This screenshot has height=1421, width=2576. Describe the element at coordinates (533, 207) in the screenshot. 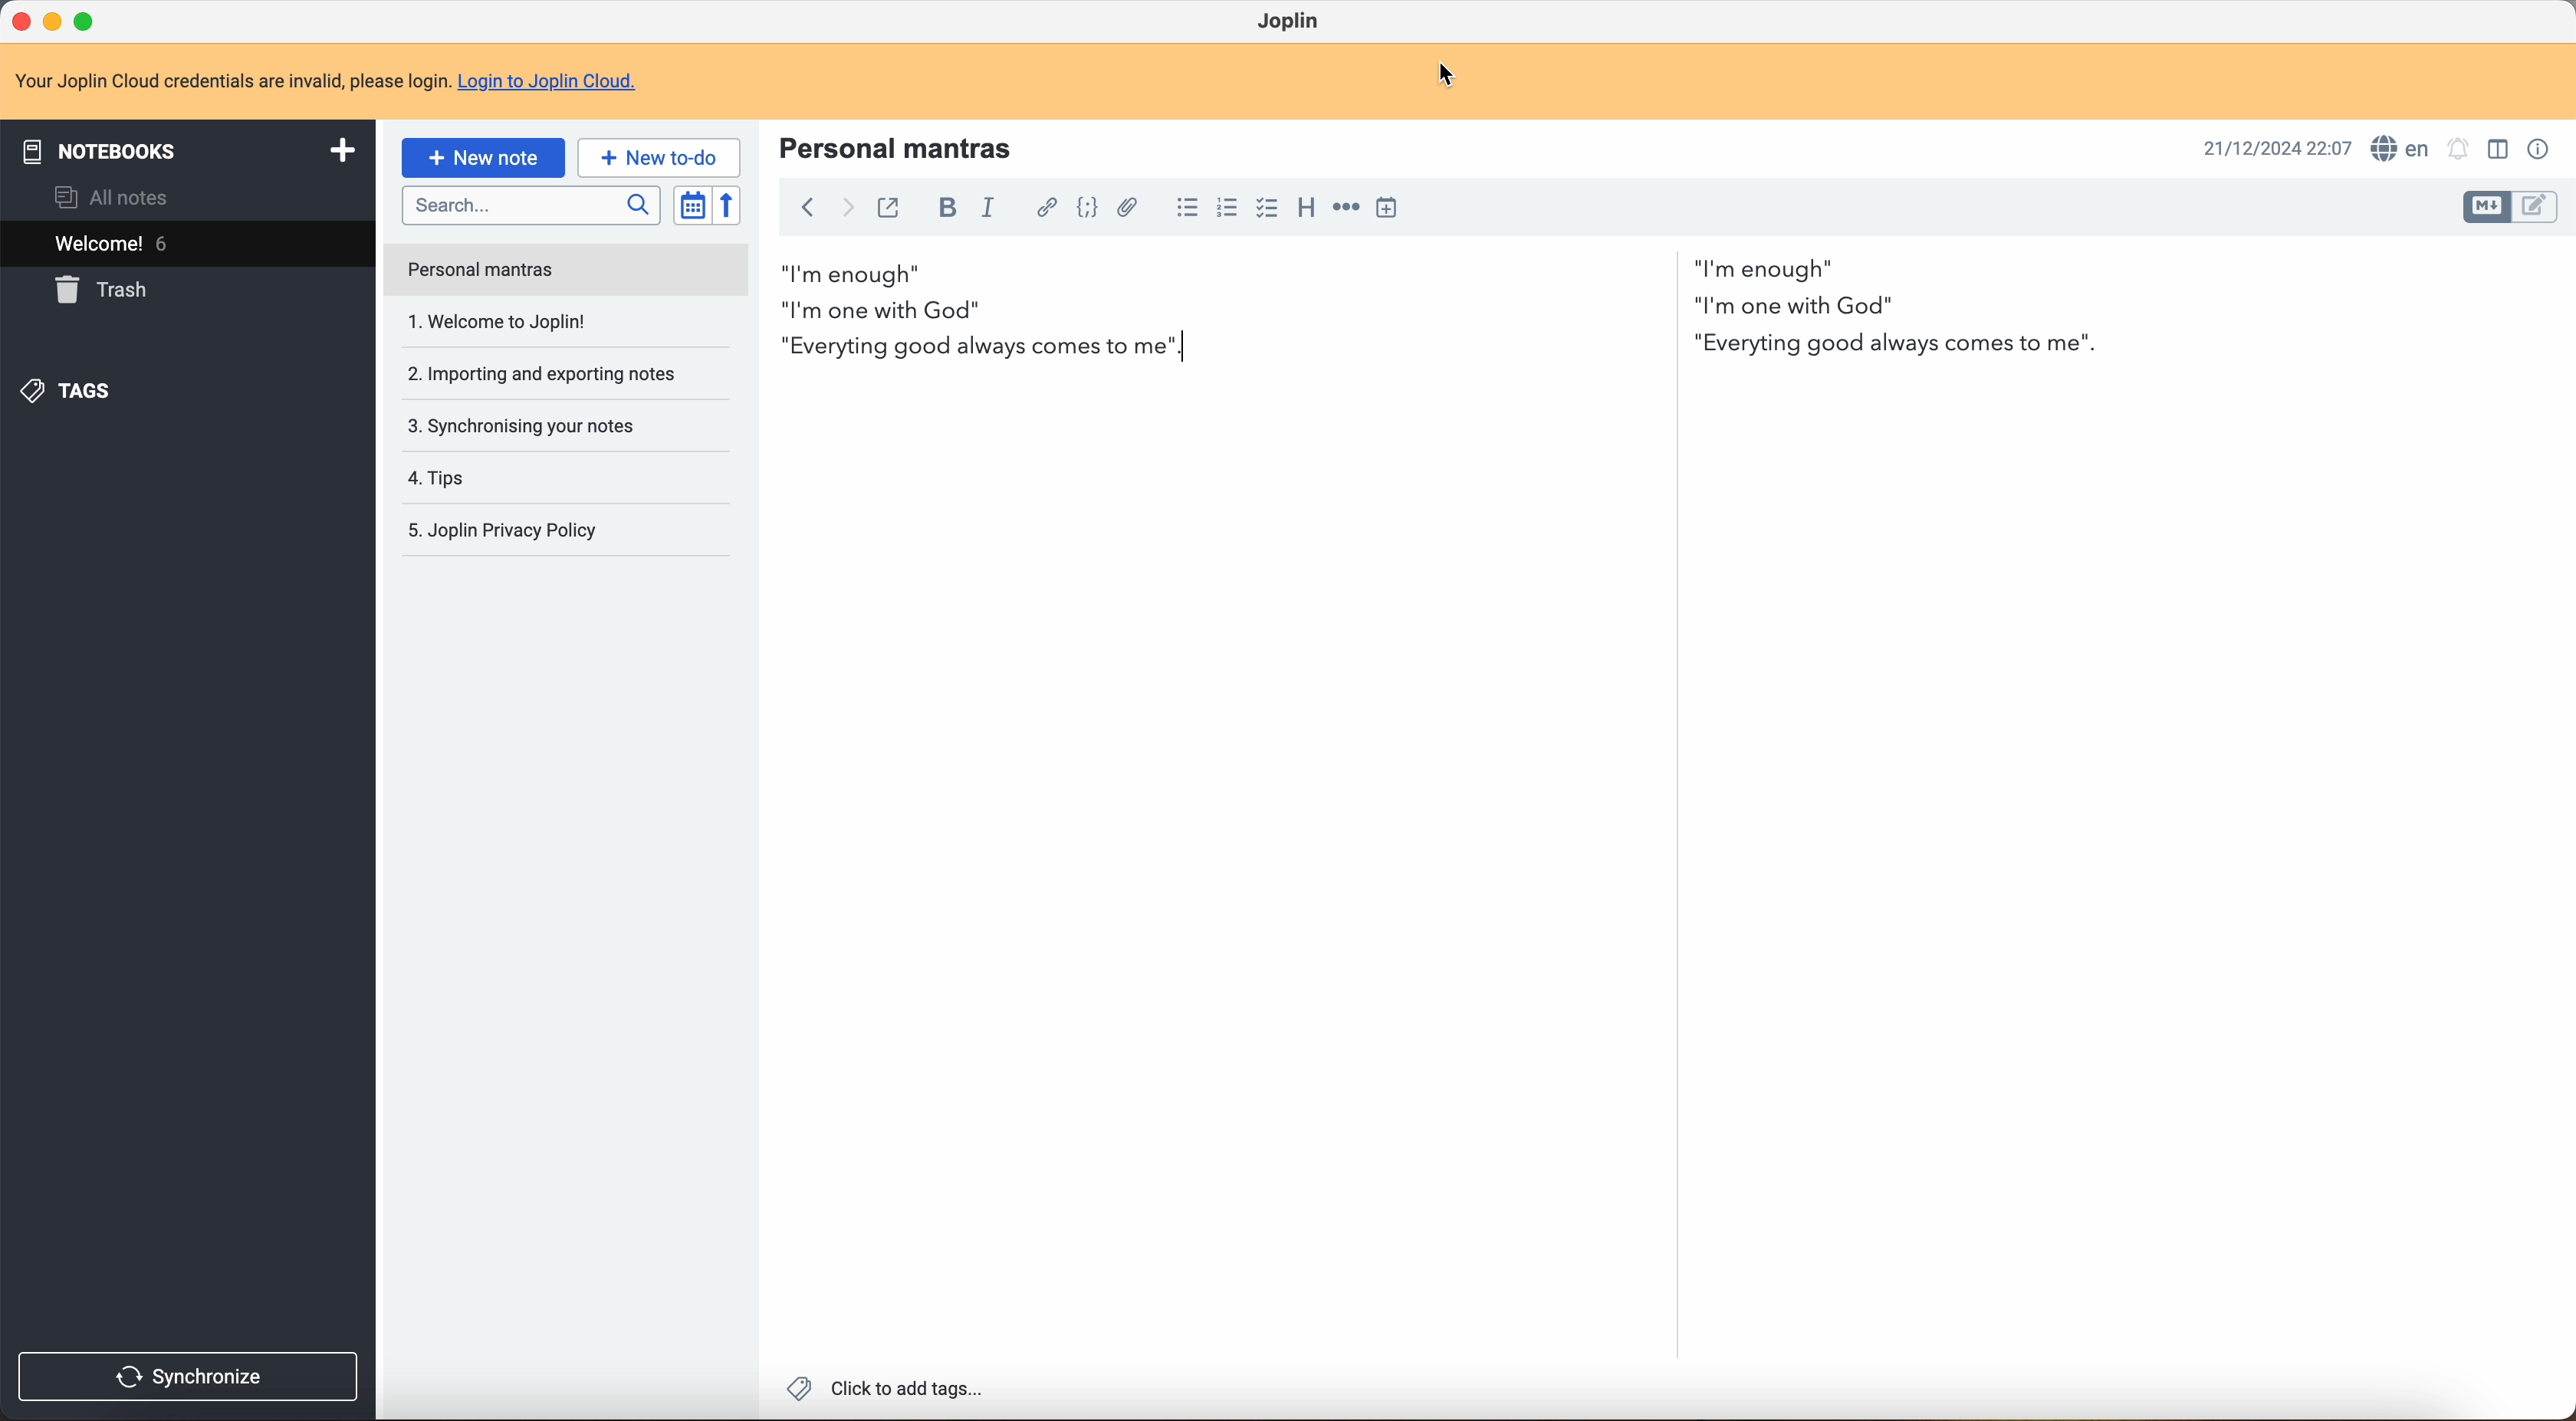

I see `search bar` at that location.